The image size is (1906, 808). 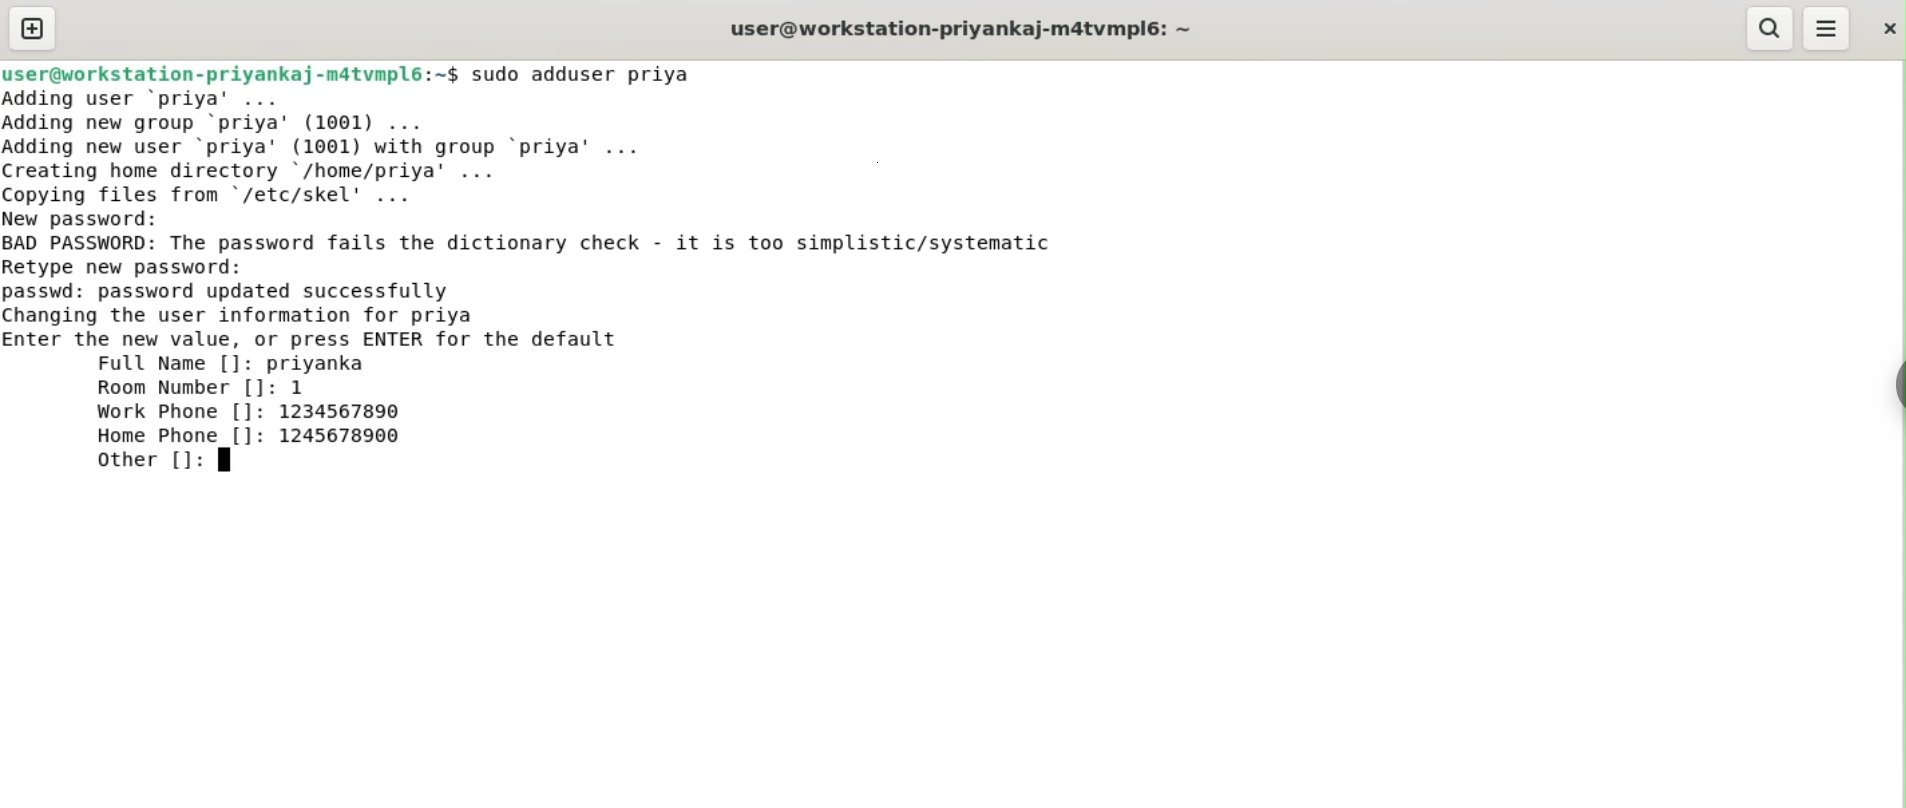 What do you see at coordinates (1887, 28) in the screenshot?
I see `close` at bounding box center [1887, 28].